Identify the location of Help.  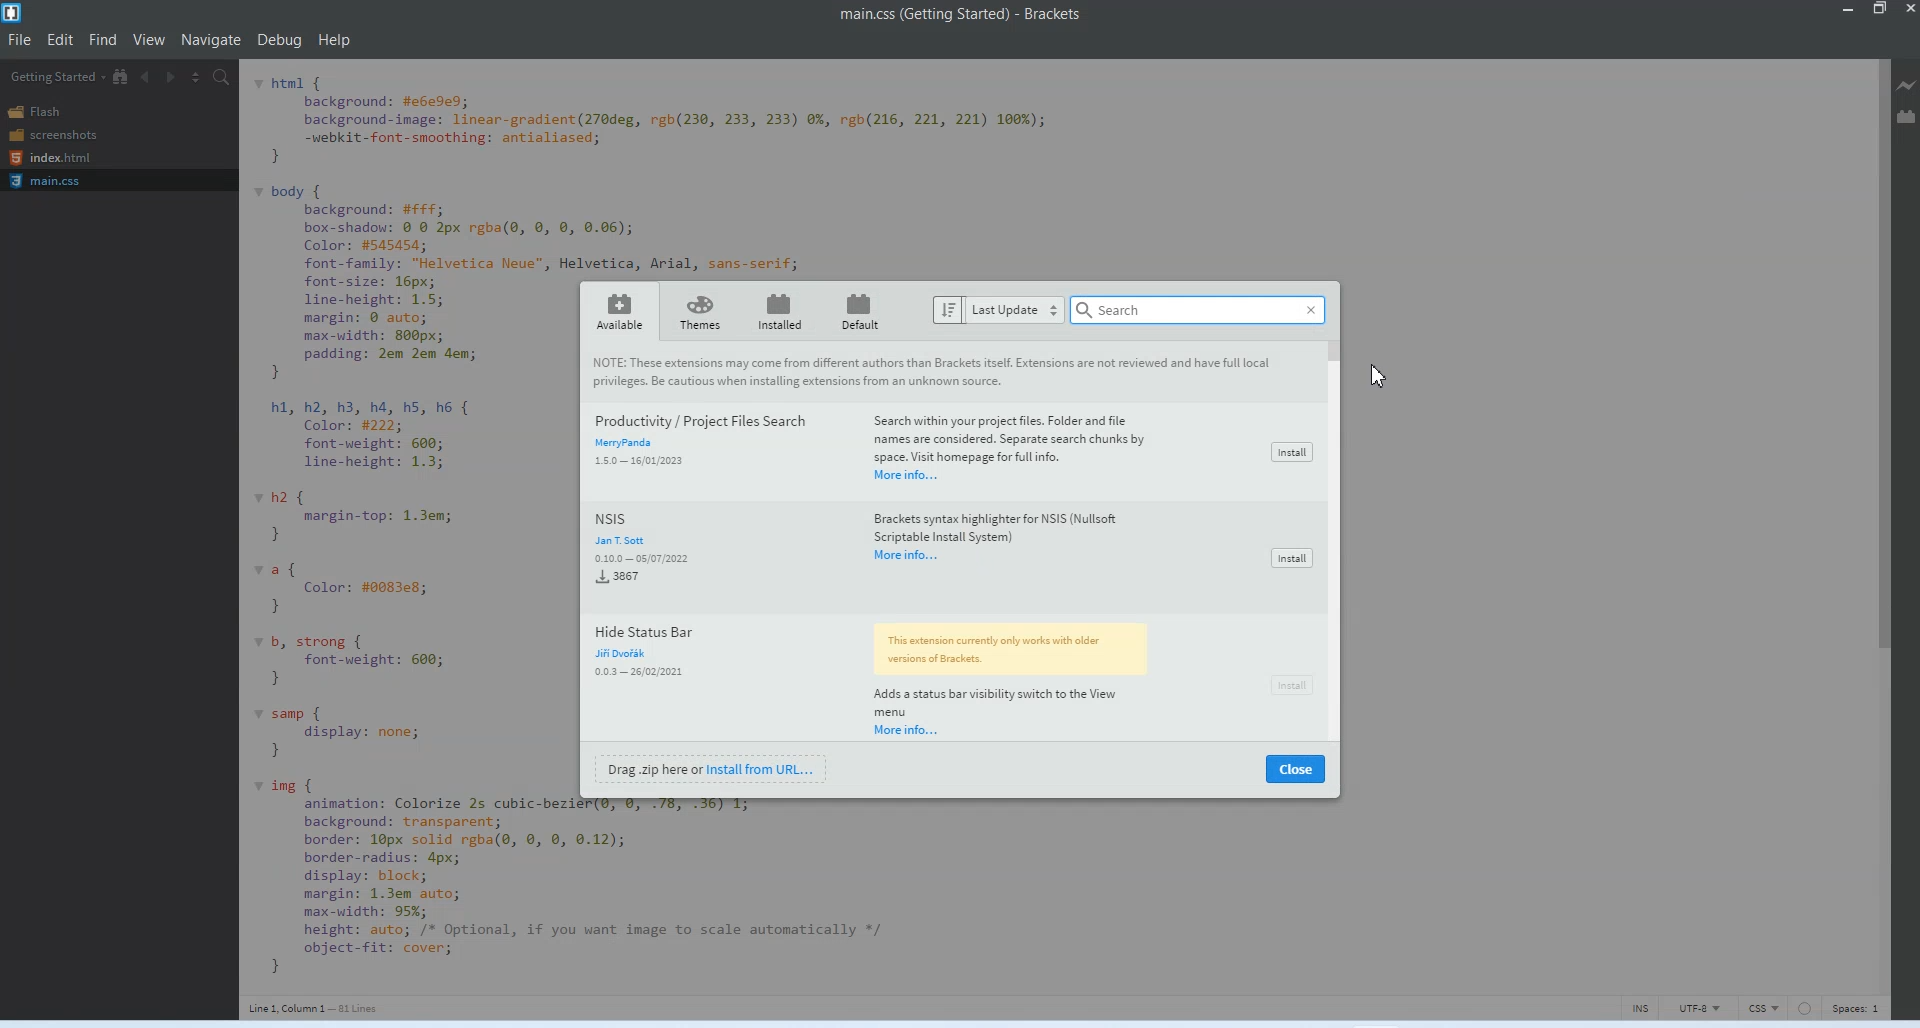
(336, 40).